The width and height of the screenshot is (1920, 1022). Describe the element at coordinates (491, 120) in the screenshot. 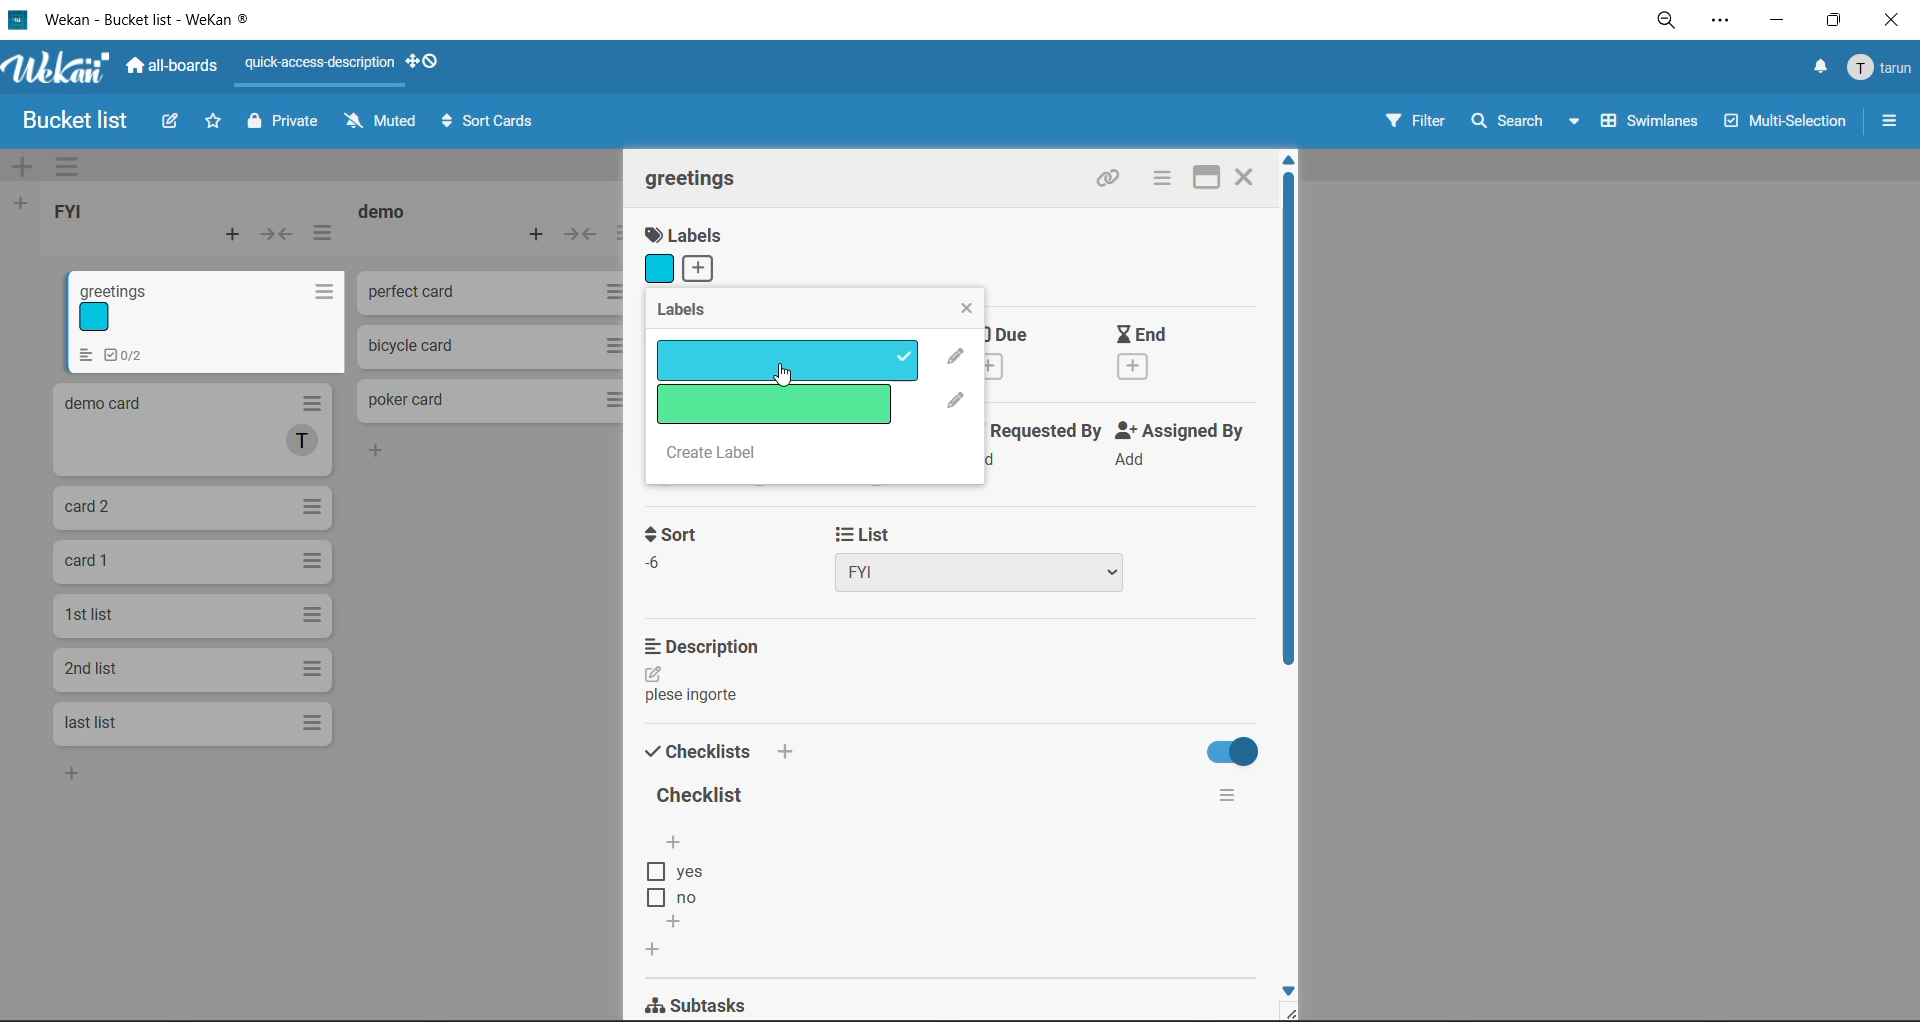

I see `sort cards` at that location.